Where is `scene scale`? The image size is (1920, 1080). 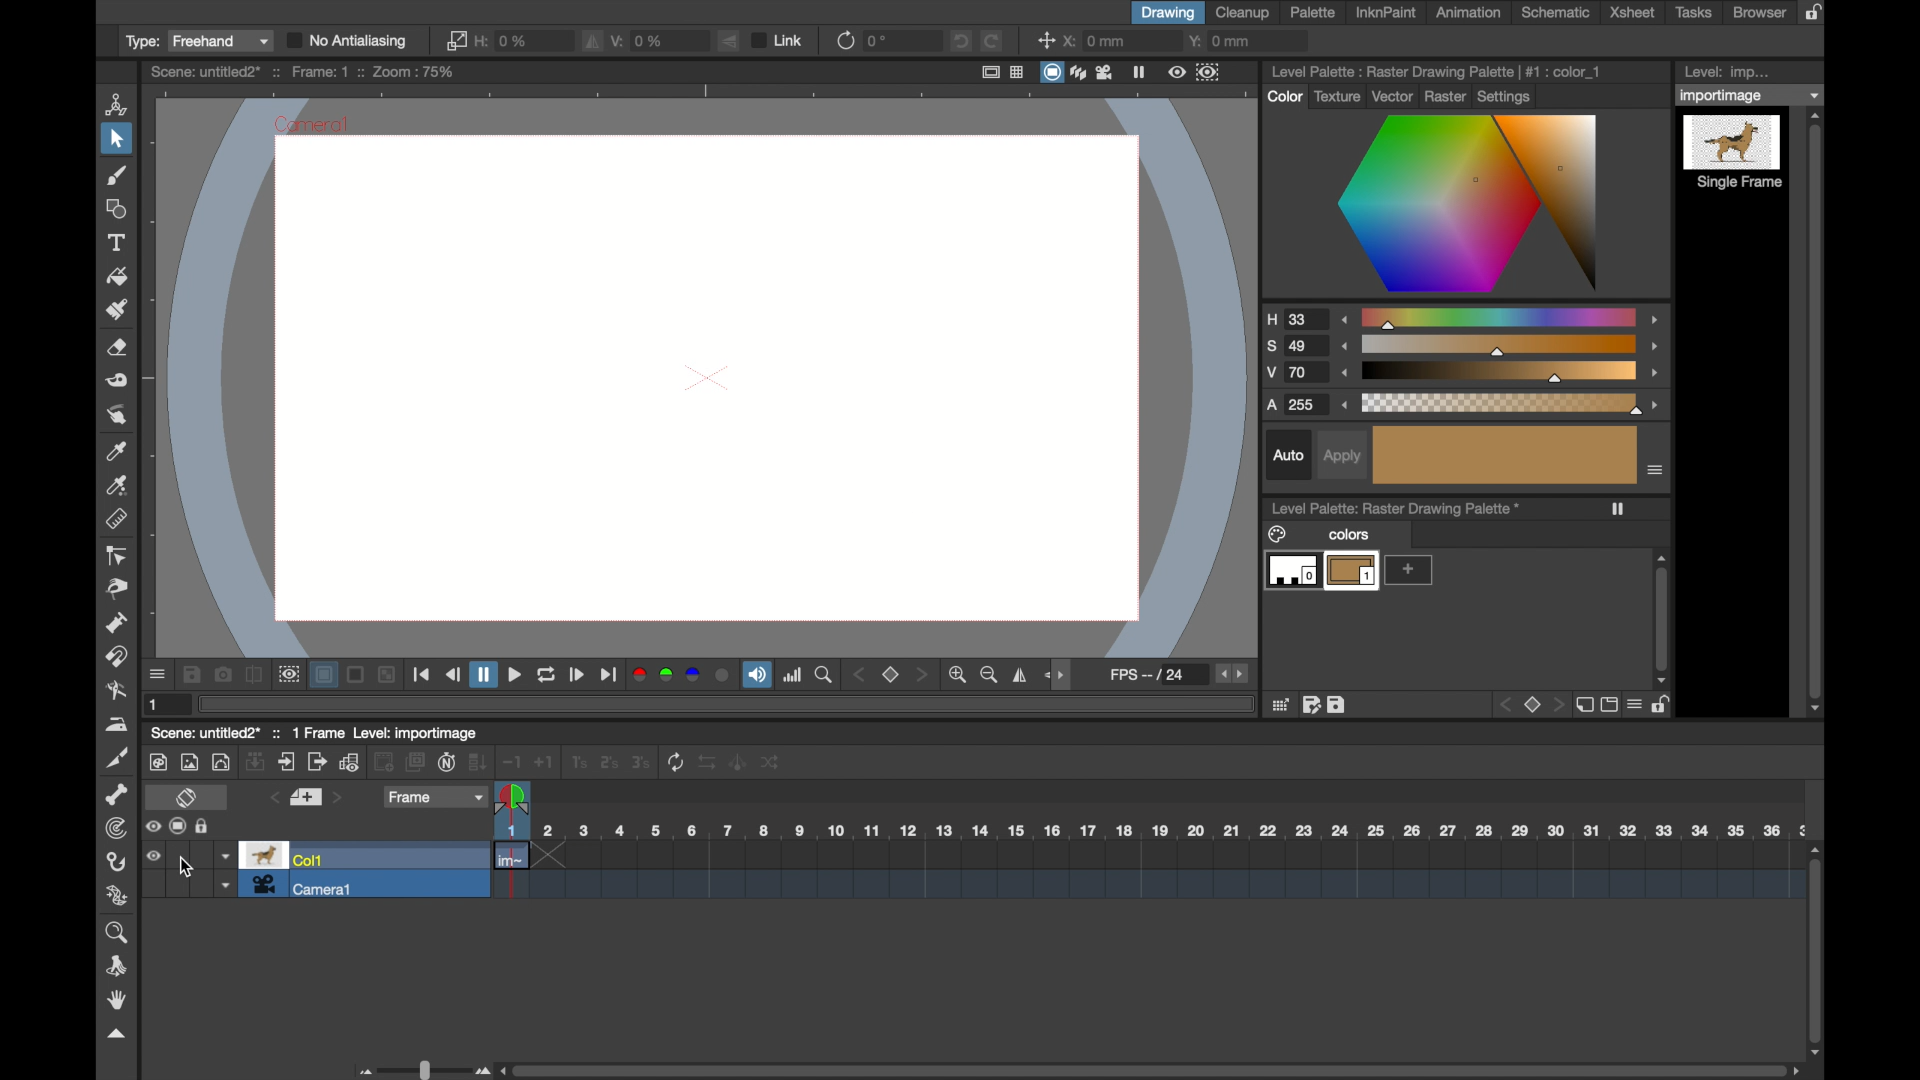 scene scale is located at coordinates (1147, 831).